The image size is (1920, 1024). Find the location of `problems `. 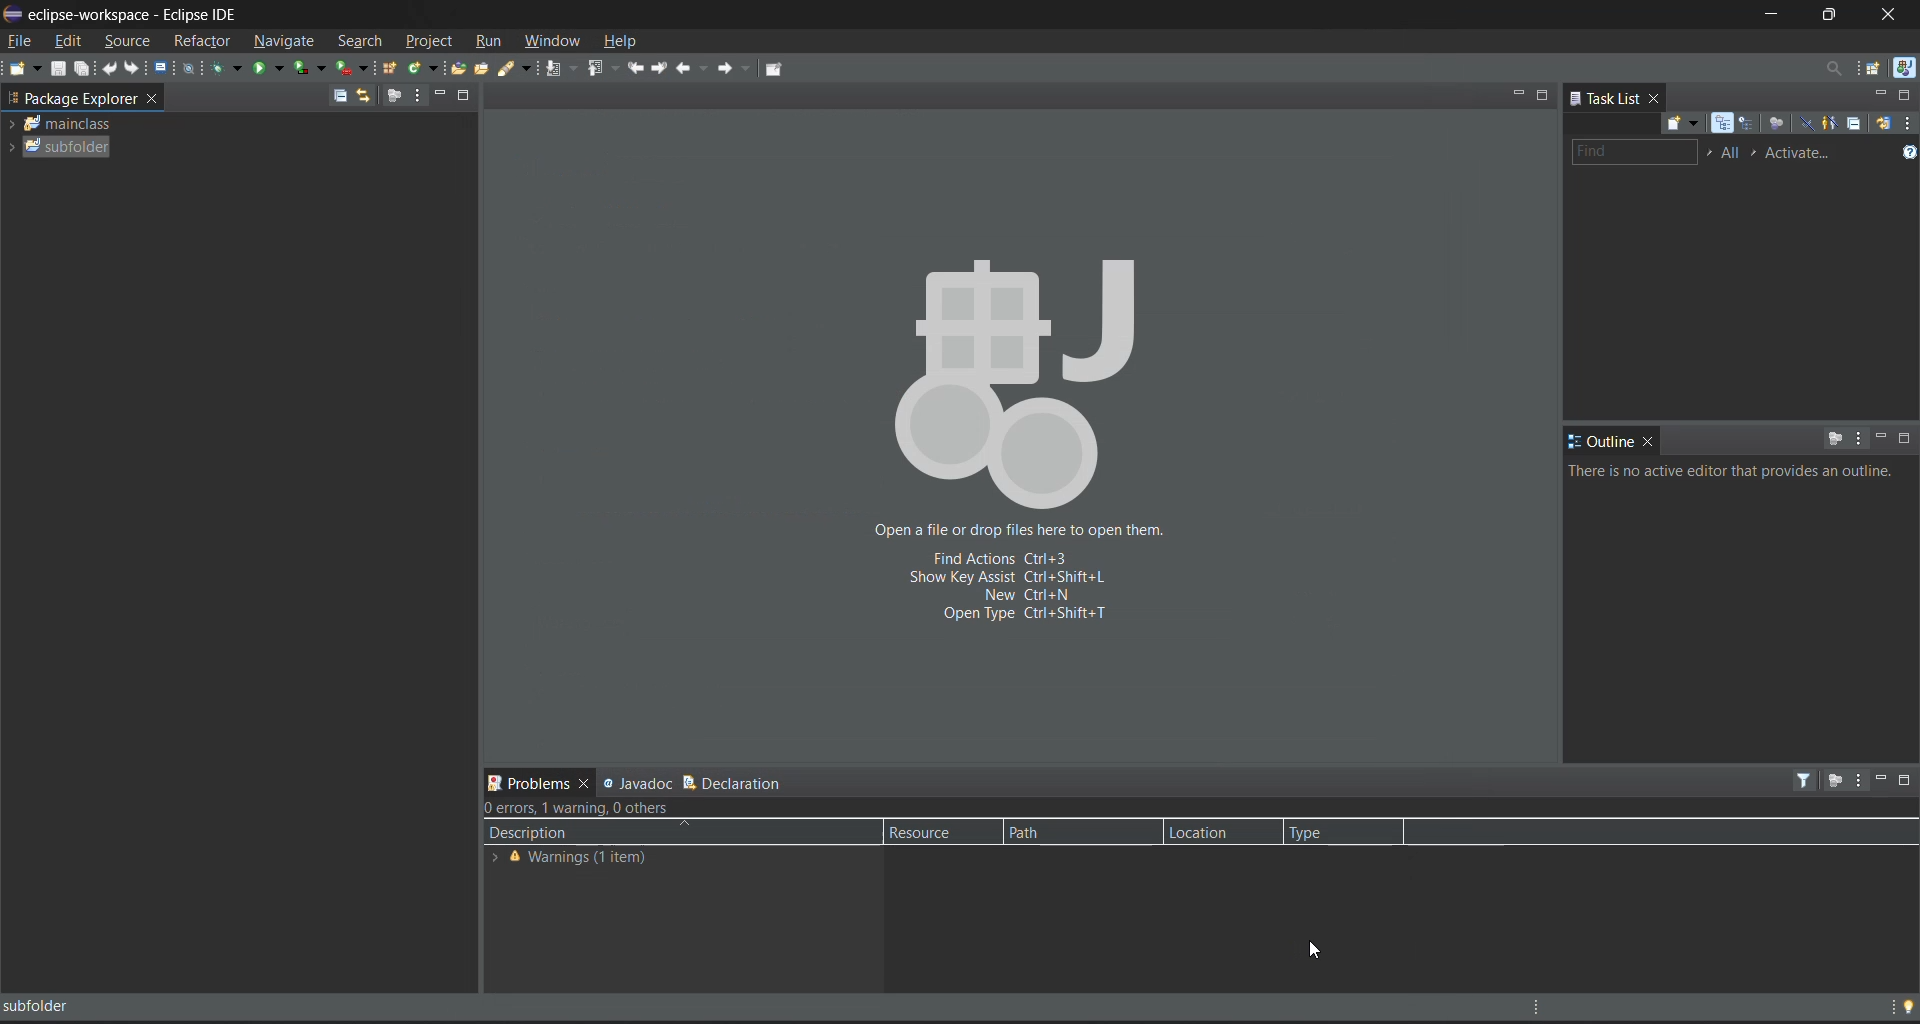

problems  is located at coordinates (520, 783).